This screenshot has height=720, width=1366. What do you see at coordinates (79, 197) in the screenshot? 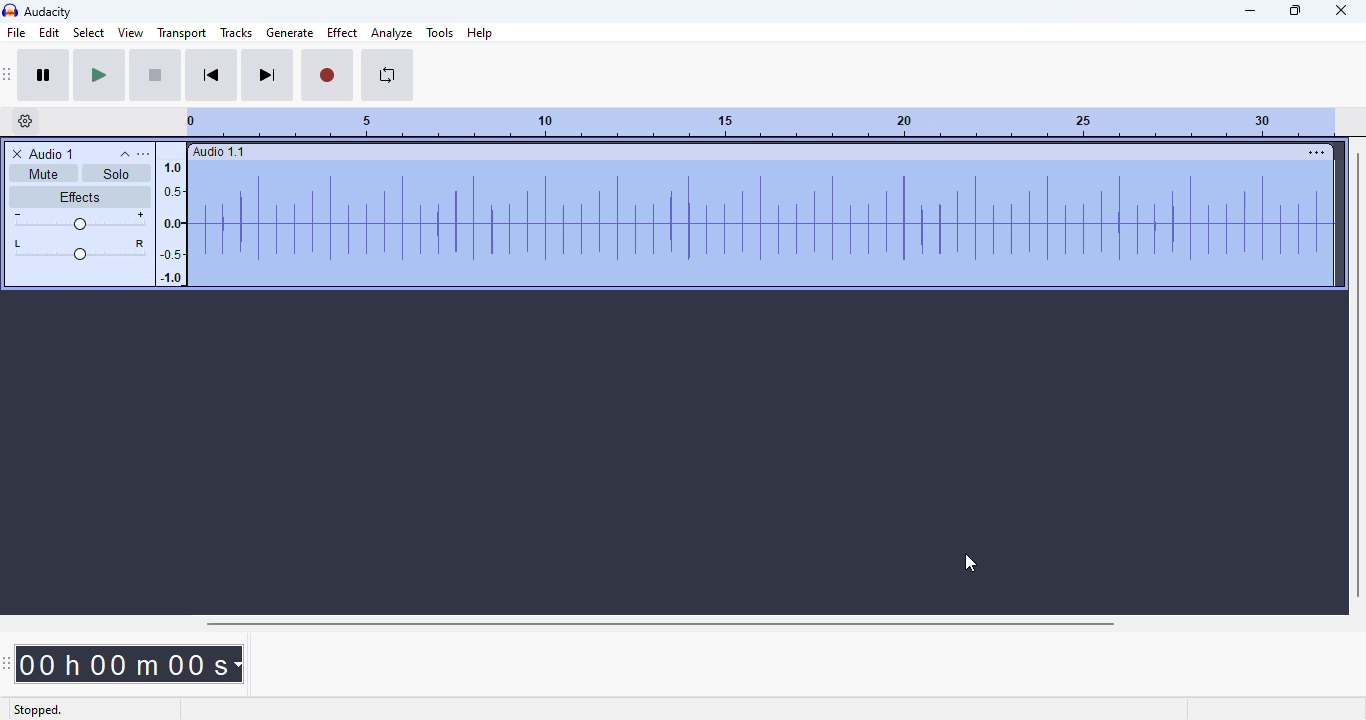
I see `effects` at bounding box center [79, 197].